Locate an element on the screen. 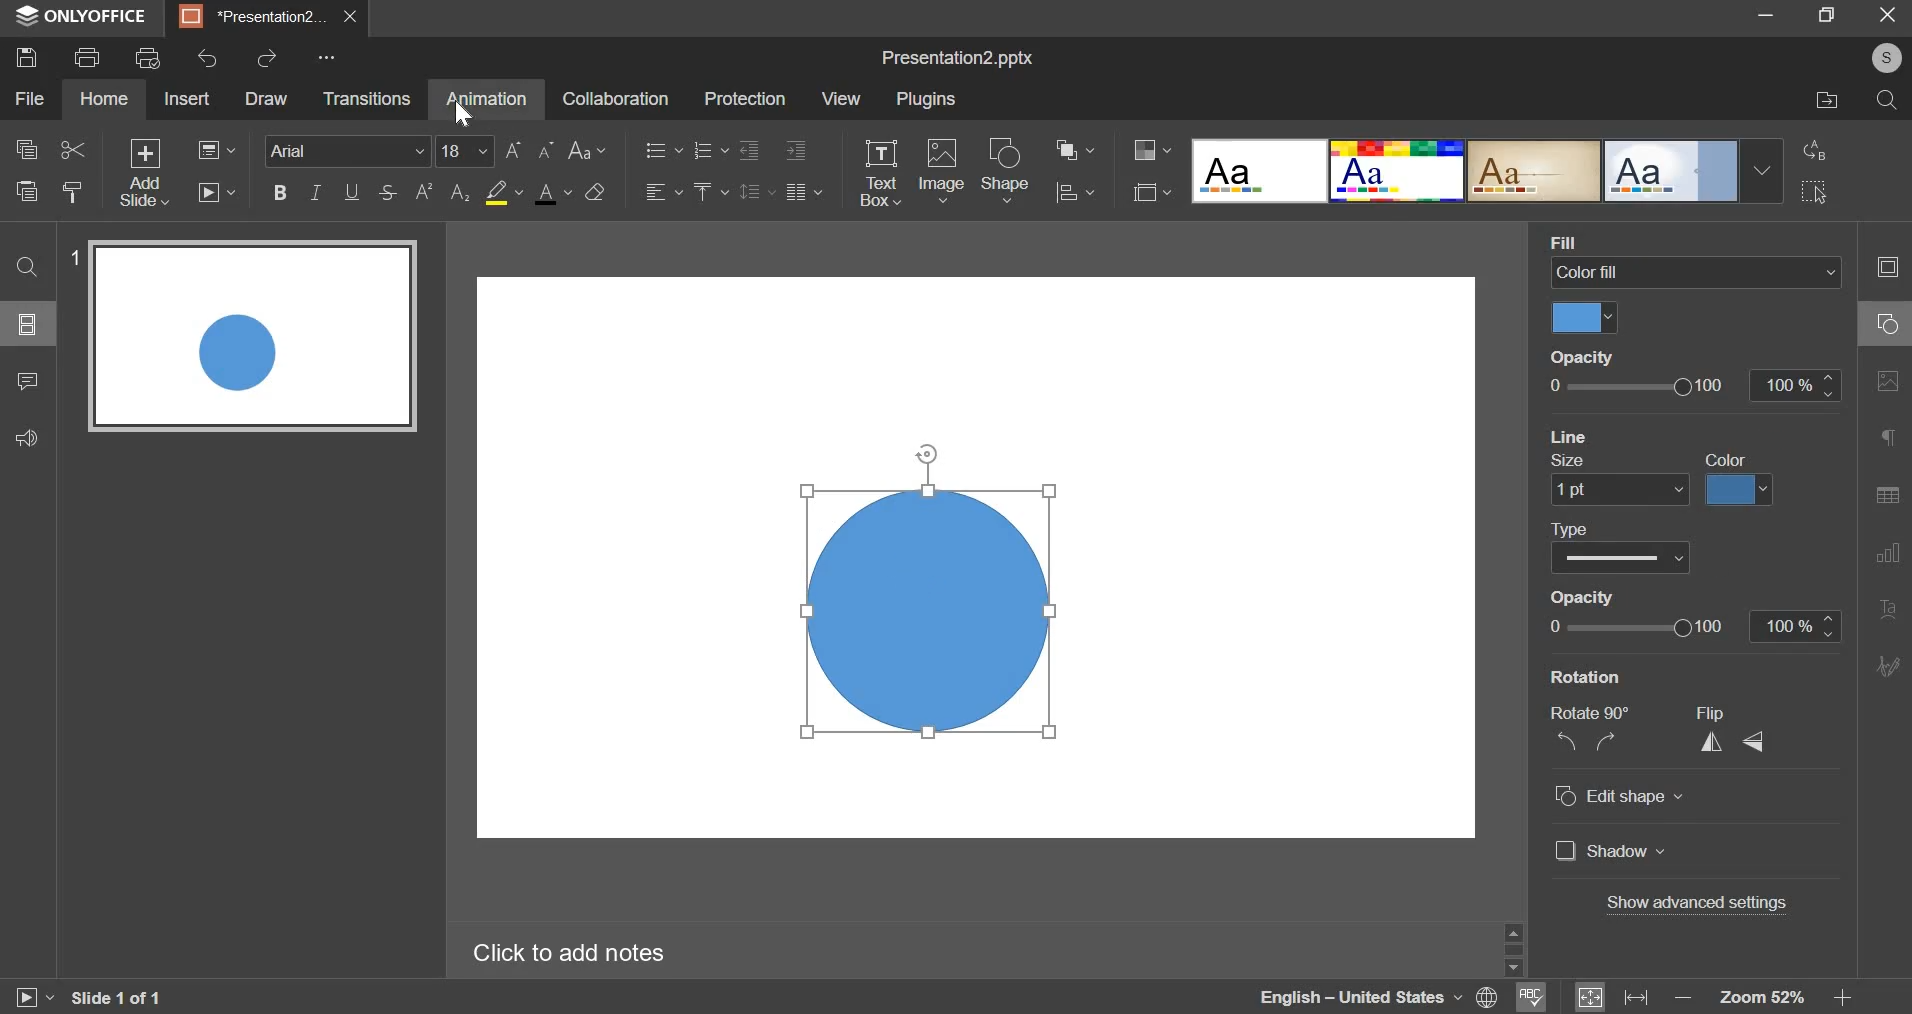 The image size is (1912, 1014). bullets is located at coordinates (663, 149).